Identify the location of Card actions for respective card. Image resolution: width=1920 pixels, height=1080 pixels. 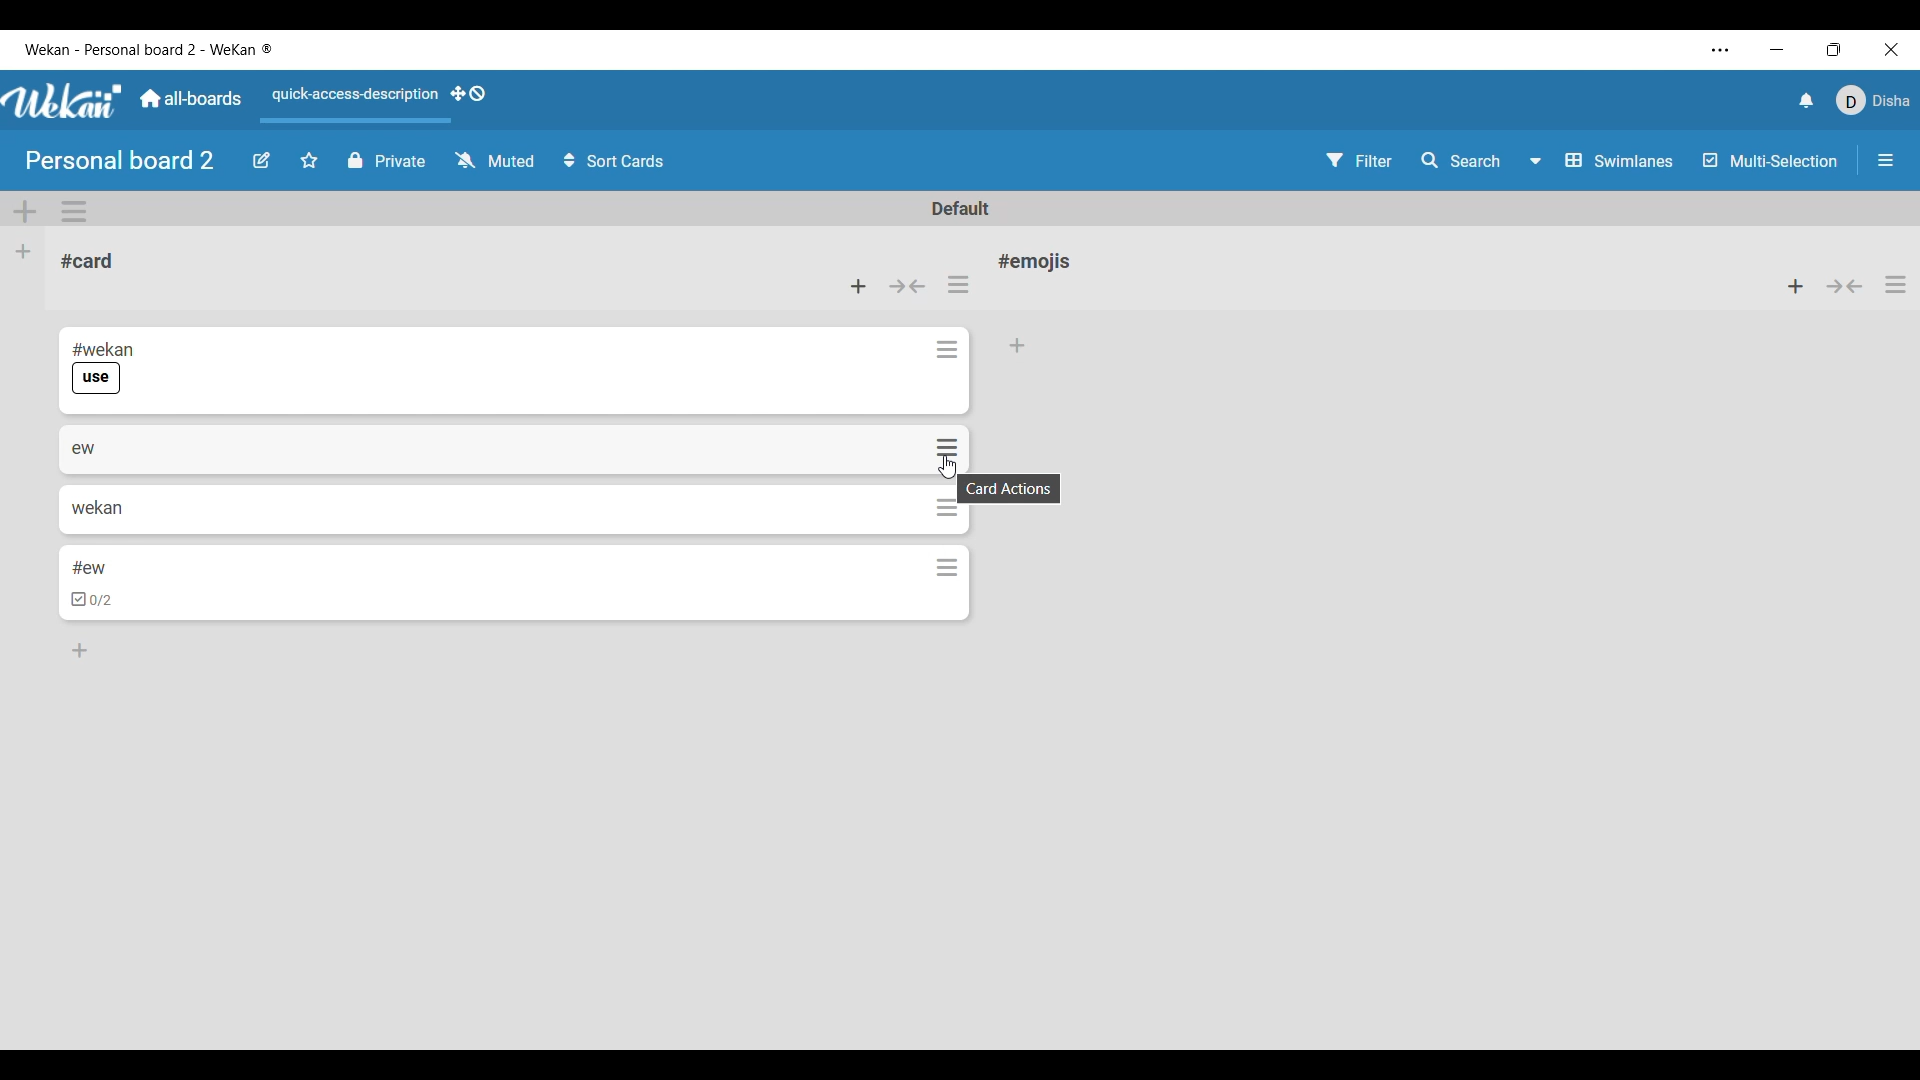
(947, 449).